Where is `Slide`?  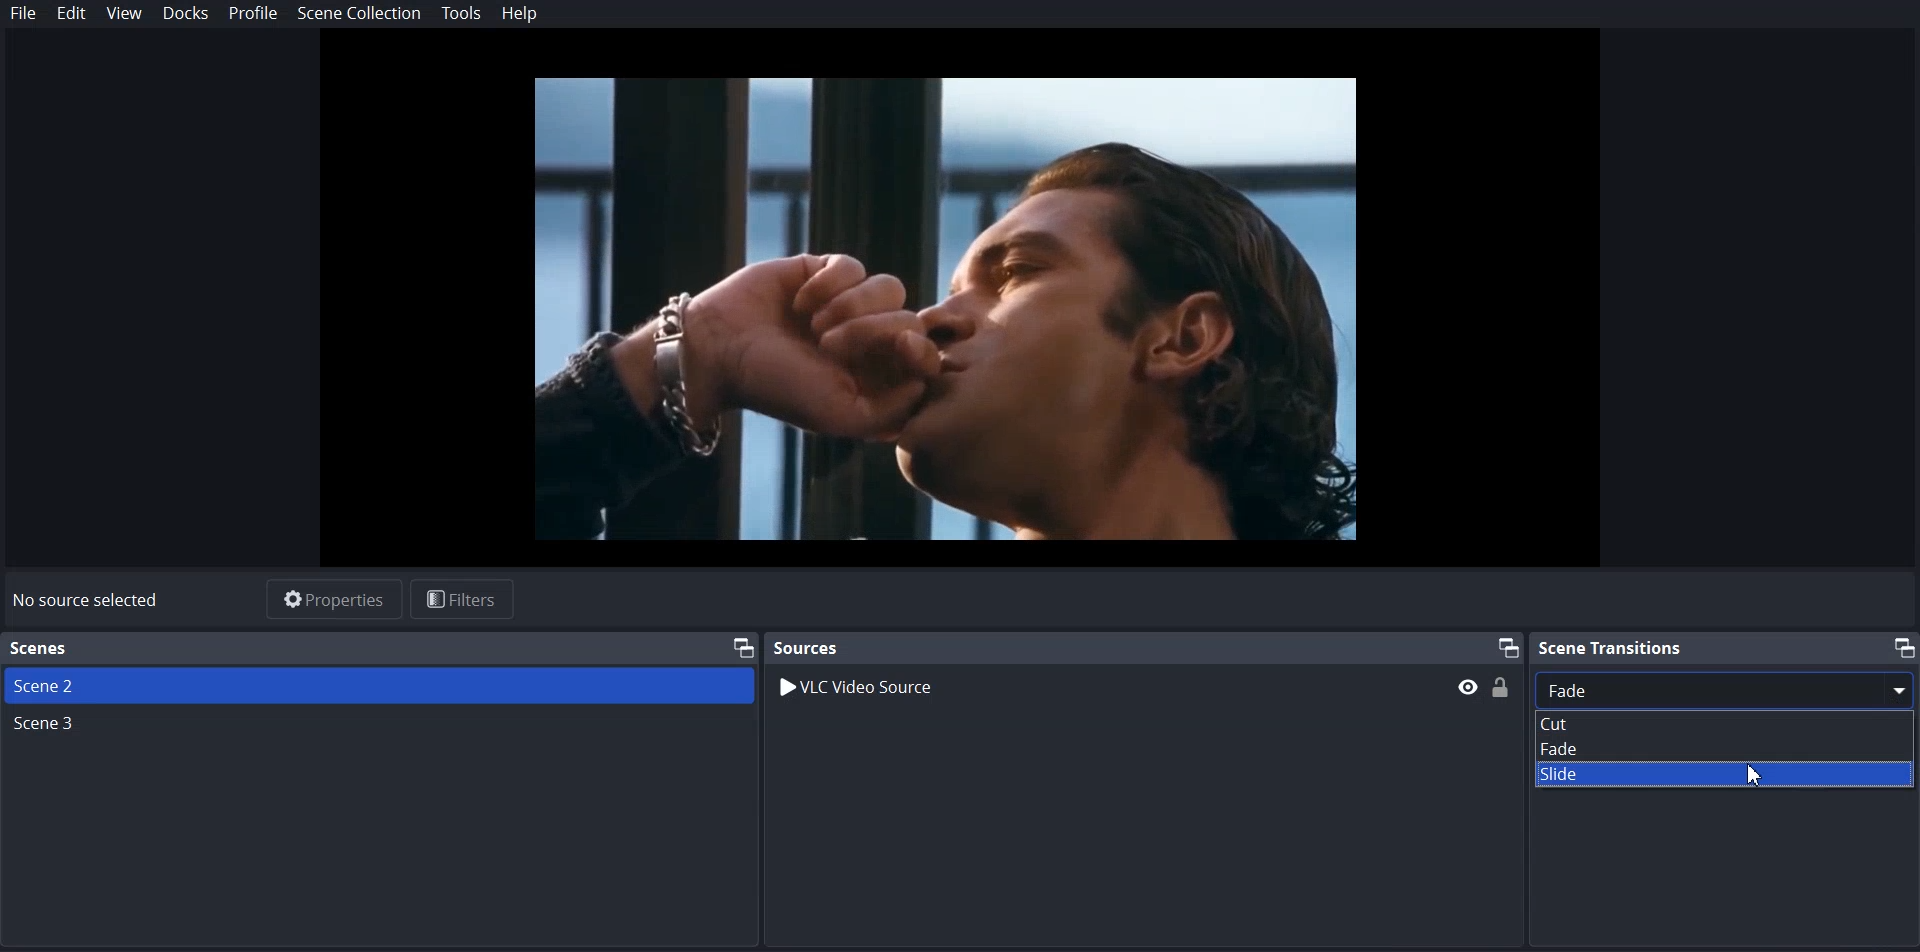
Slide is located at coordinates (1728, 774).